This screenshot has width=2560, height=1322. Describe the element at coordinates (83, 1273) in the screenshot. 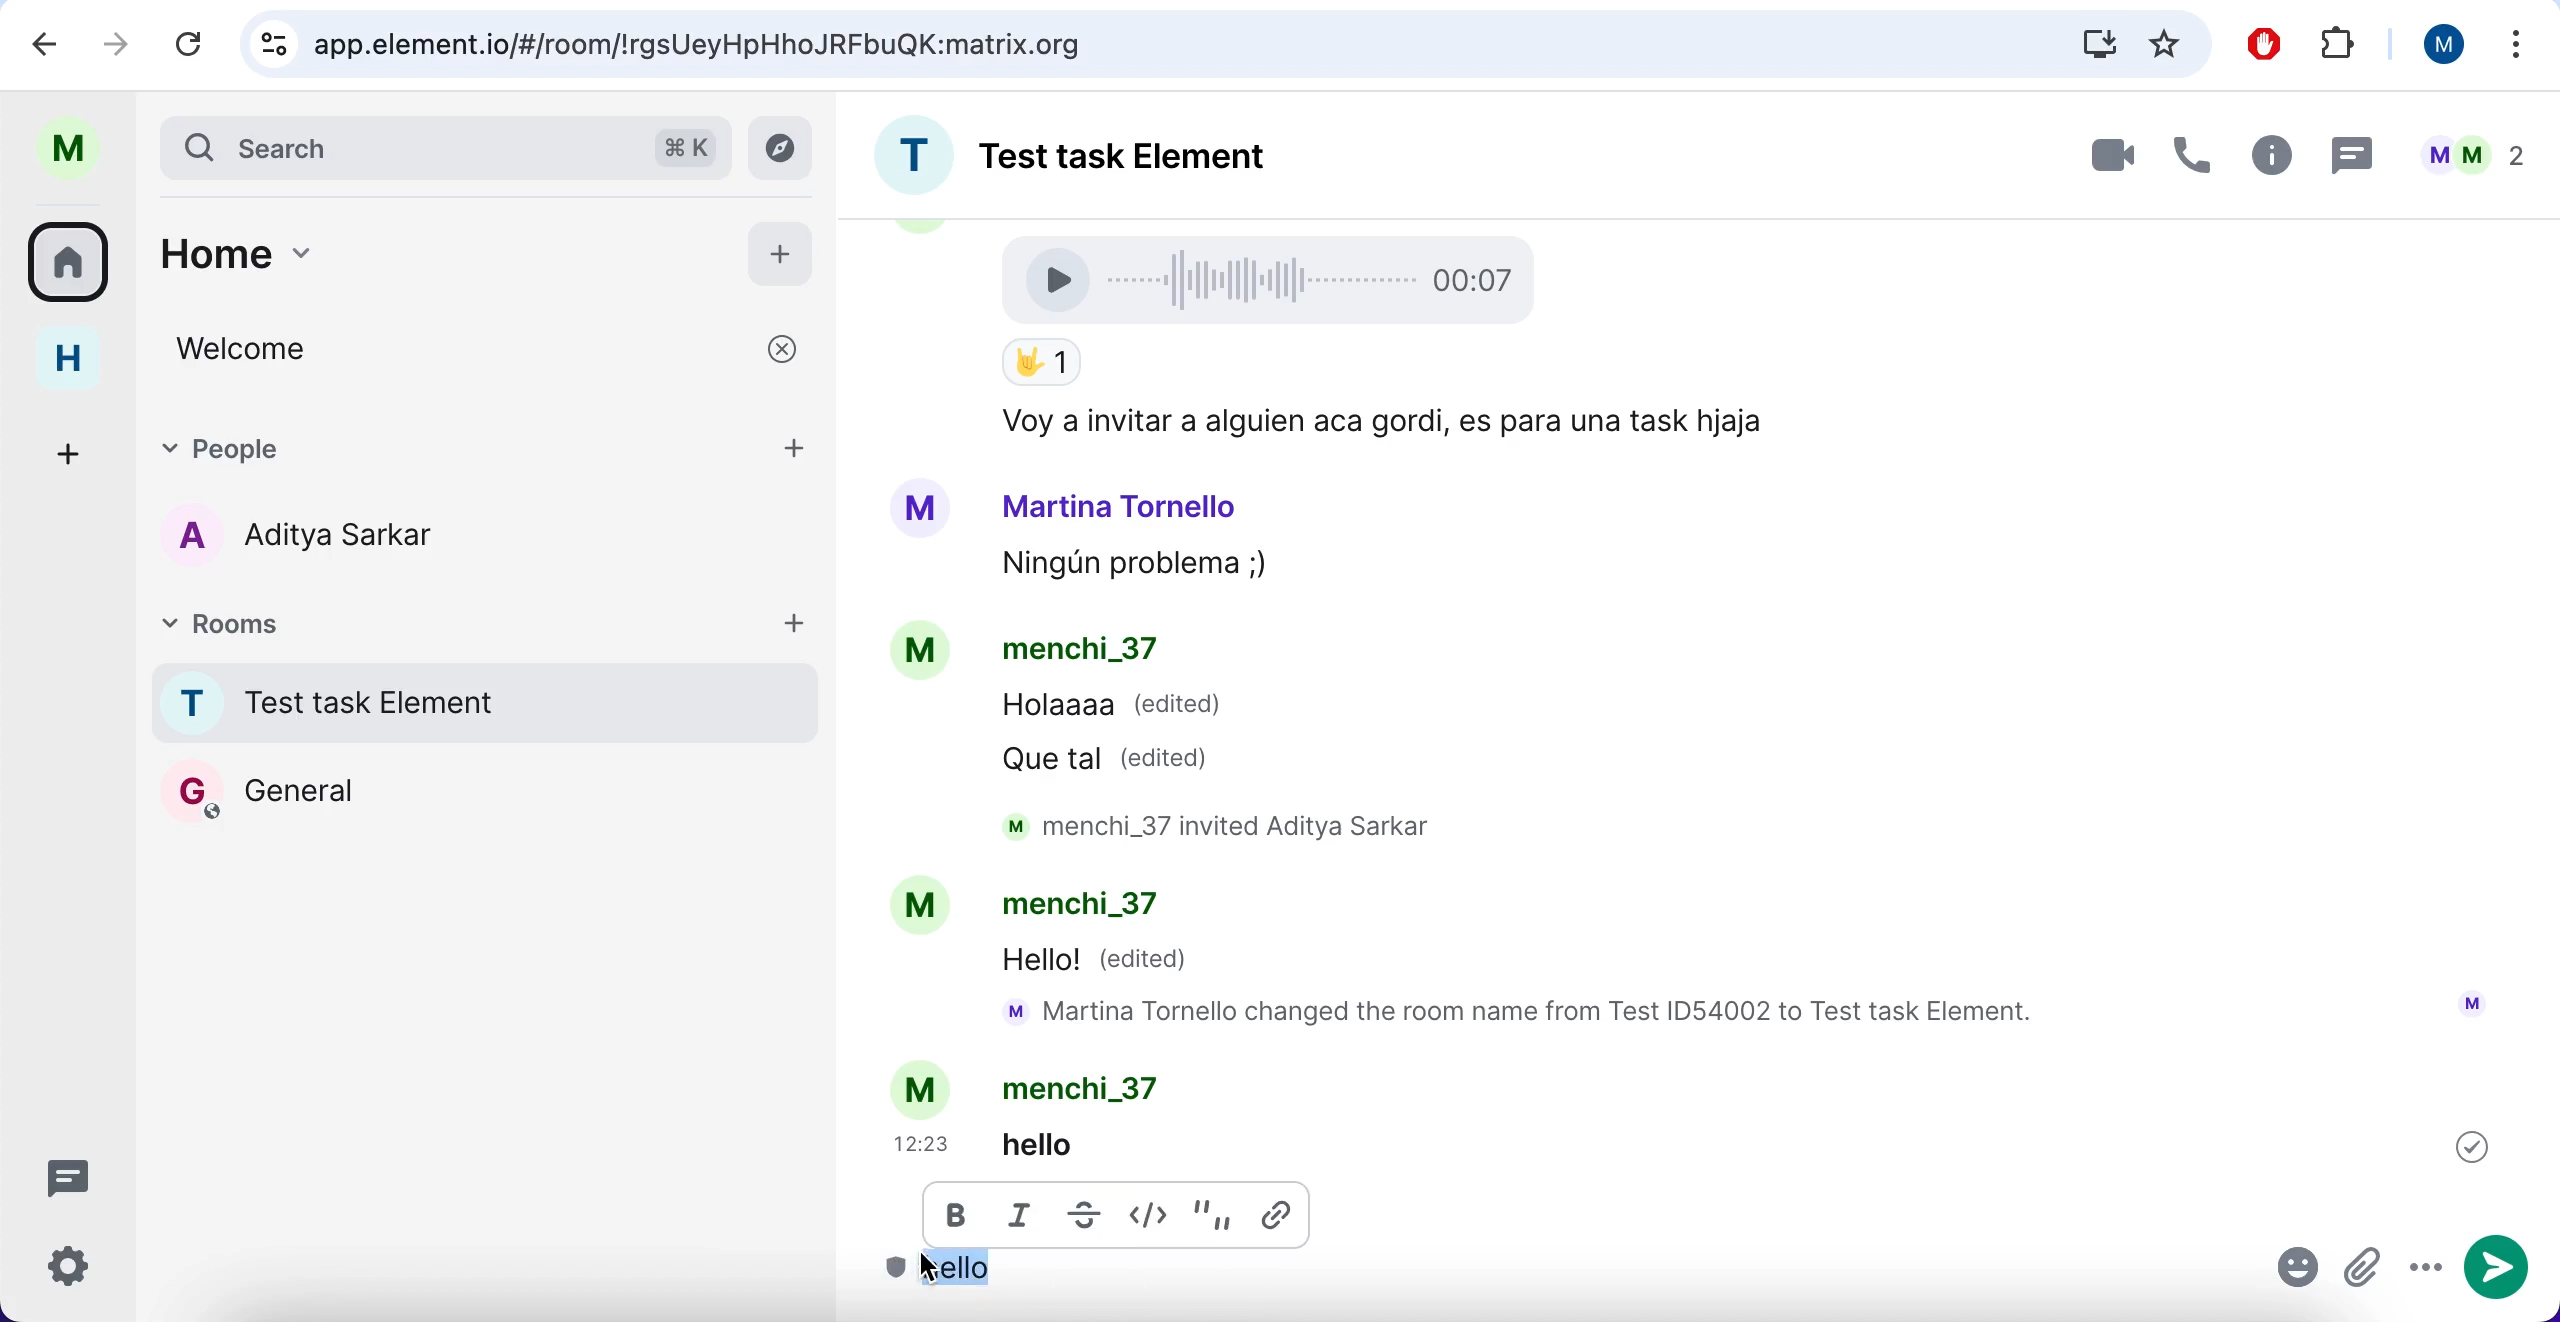

I see `quick settings` at that location.